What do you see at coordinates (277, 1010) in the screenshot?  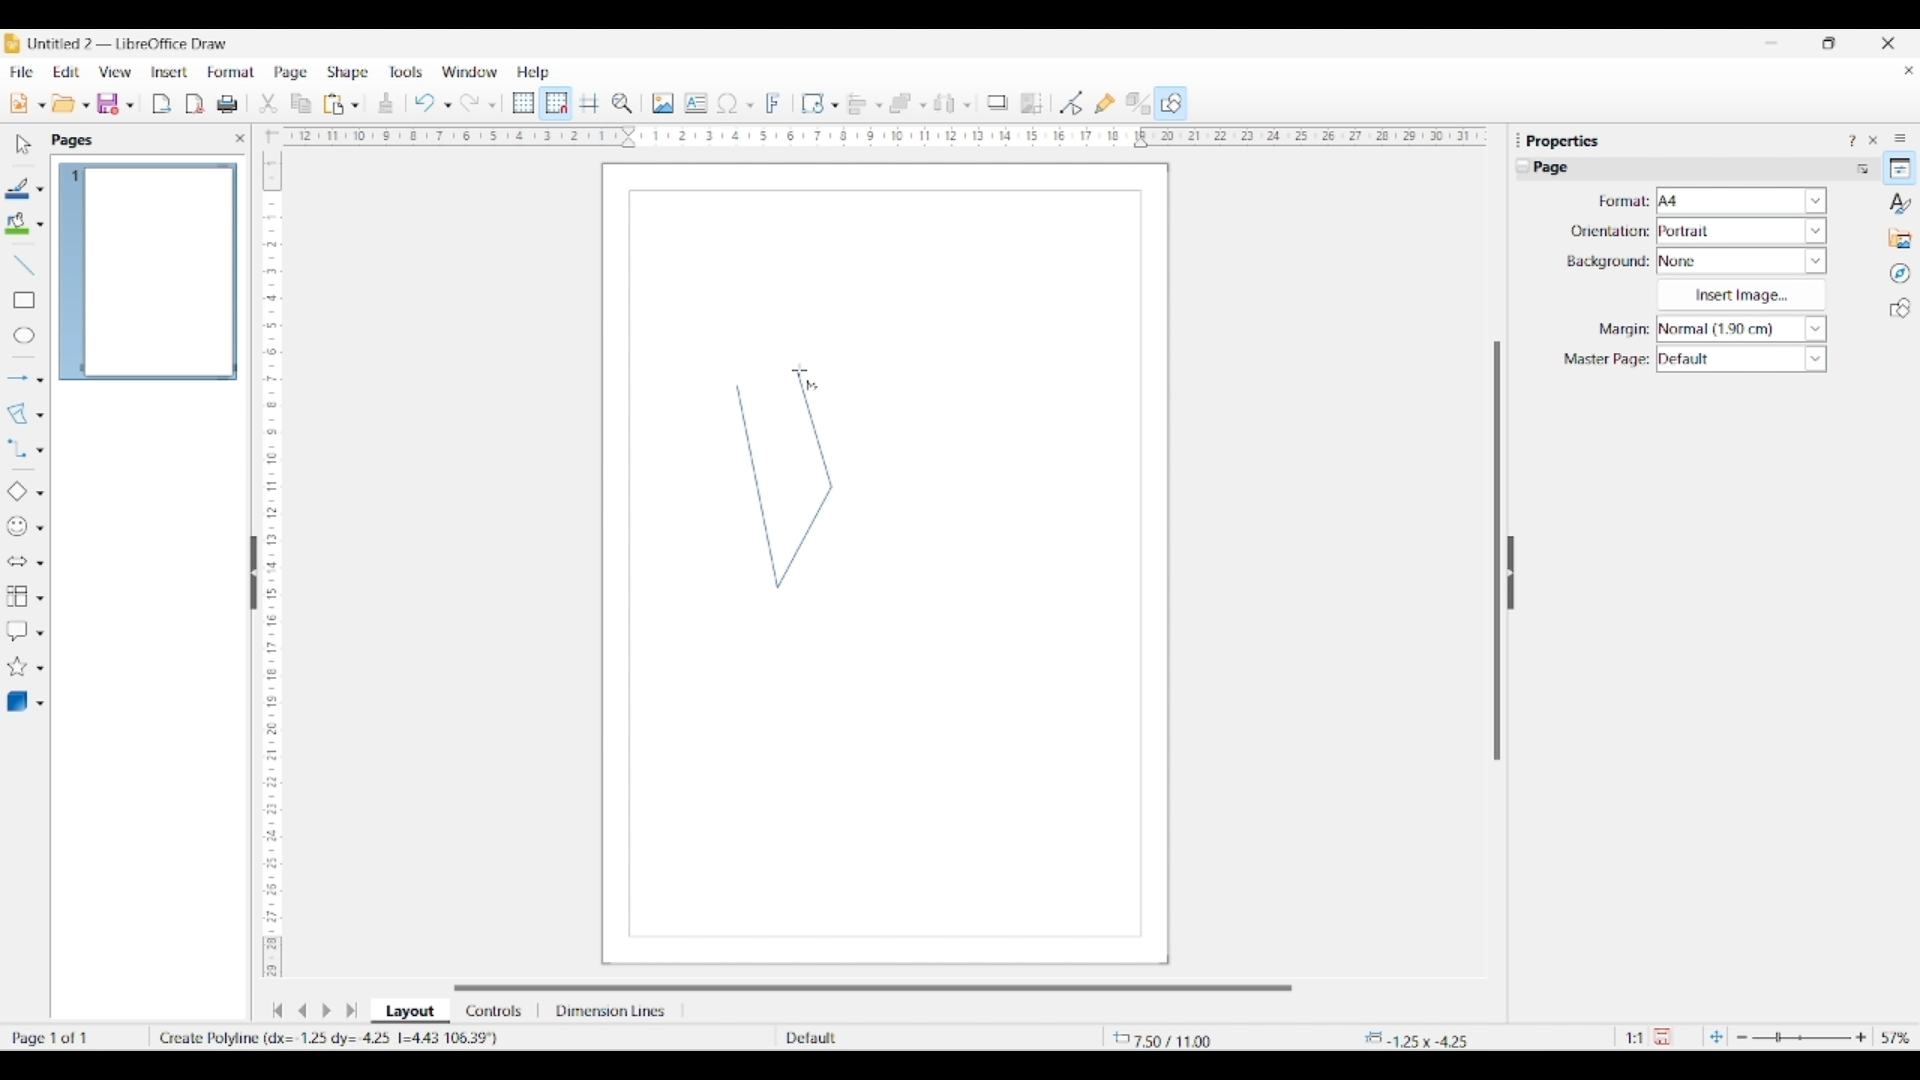 I see `Jump to first slide` at bounding box center [277, 1010].